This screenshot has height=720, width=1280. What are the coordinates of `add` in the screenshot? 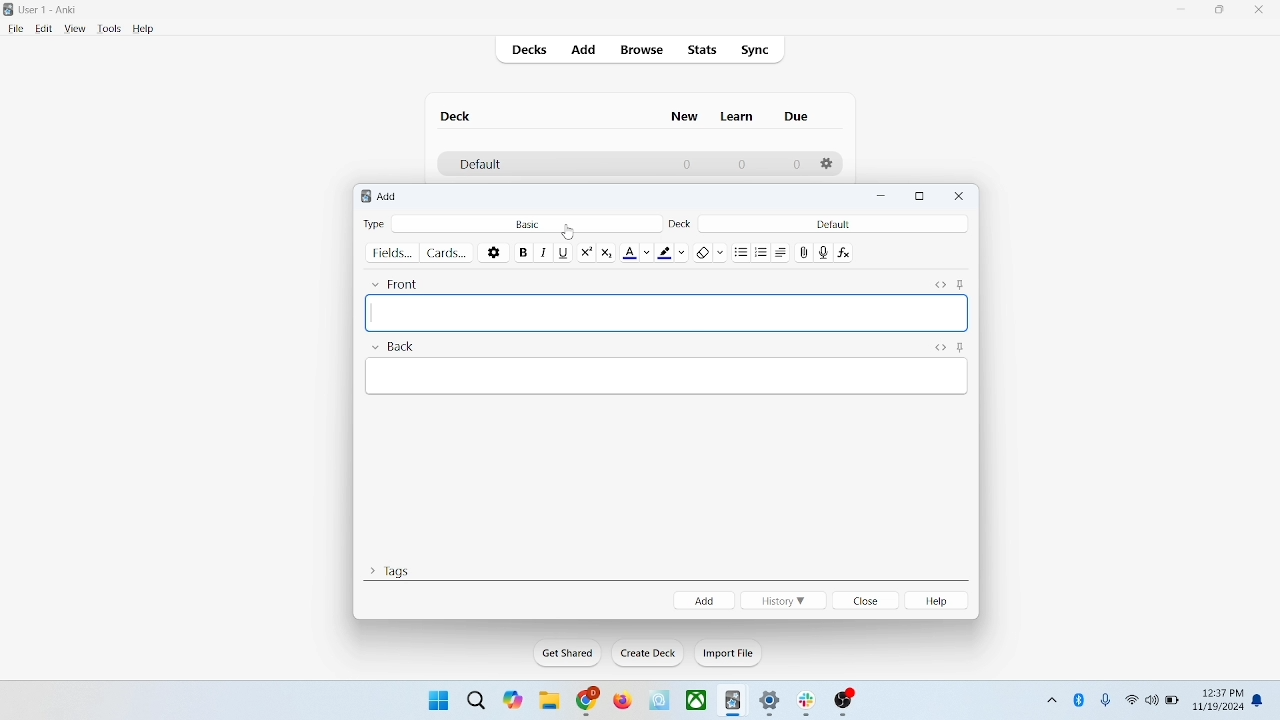 It's located at (585, 51).